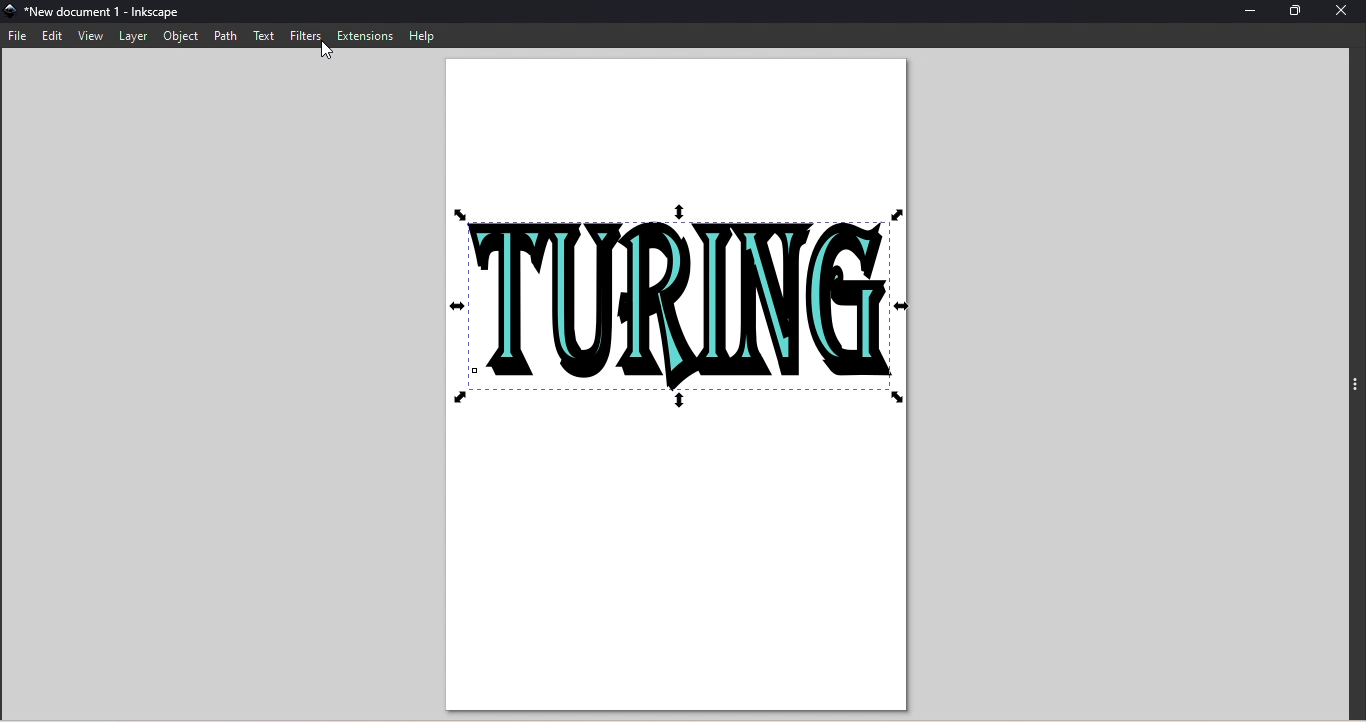 Image resolution: width=1366 pixels, height=722 pixels. Describe the element at coordinates (19, 37) in the screenshot. I see `File` at that location.